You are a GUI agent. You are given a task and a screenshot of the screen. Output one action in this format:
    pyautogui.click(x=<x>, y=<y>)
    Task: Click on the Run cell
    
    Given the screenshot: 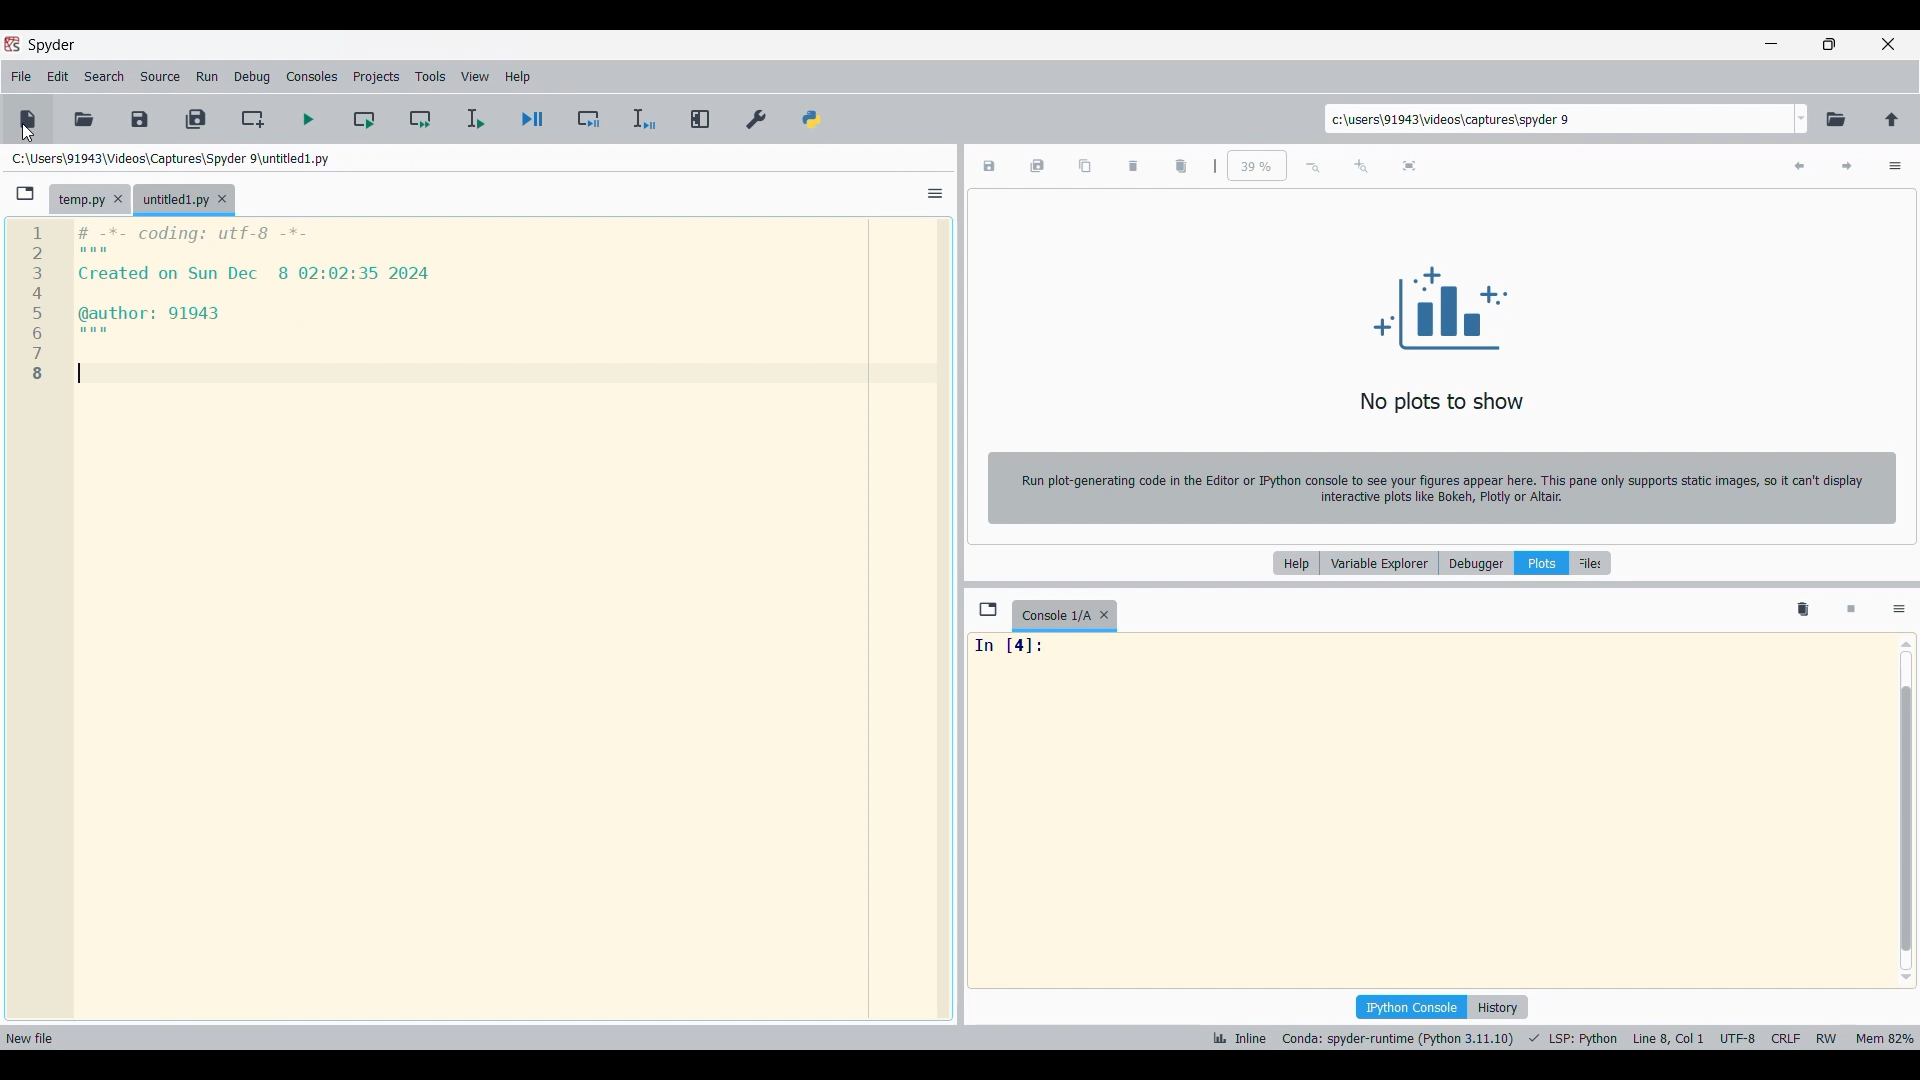 What is the action you would take?
    pyautogui.click(x=309, y=119)
    